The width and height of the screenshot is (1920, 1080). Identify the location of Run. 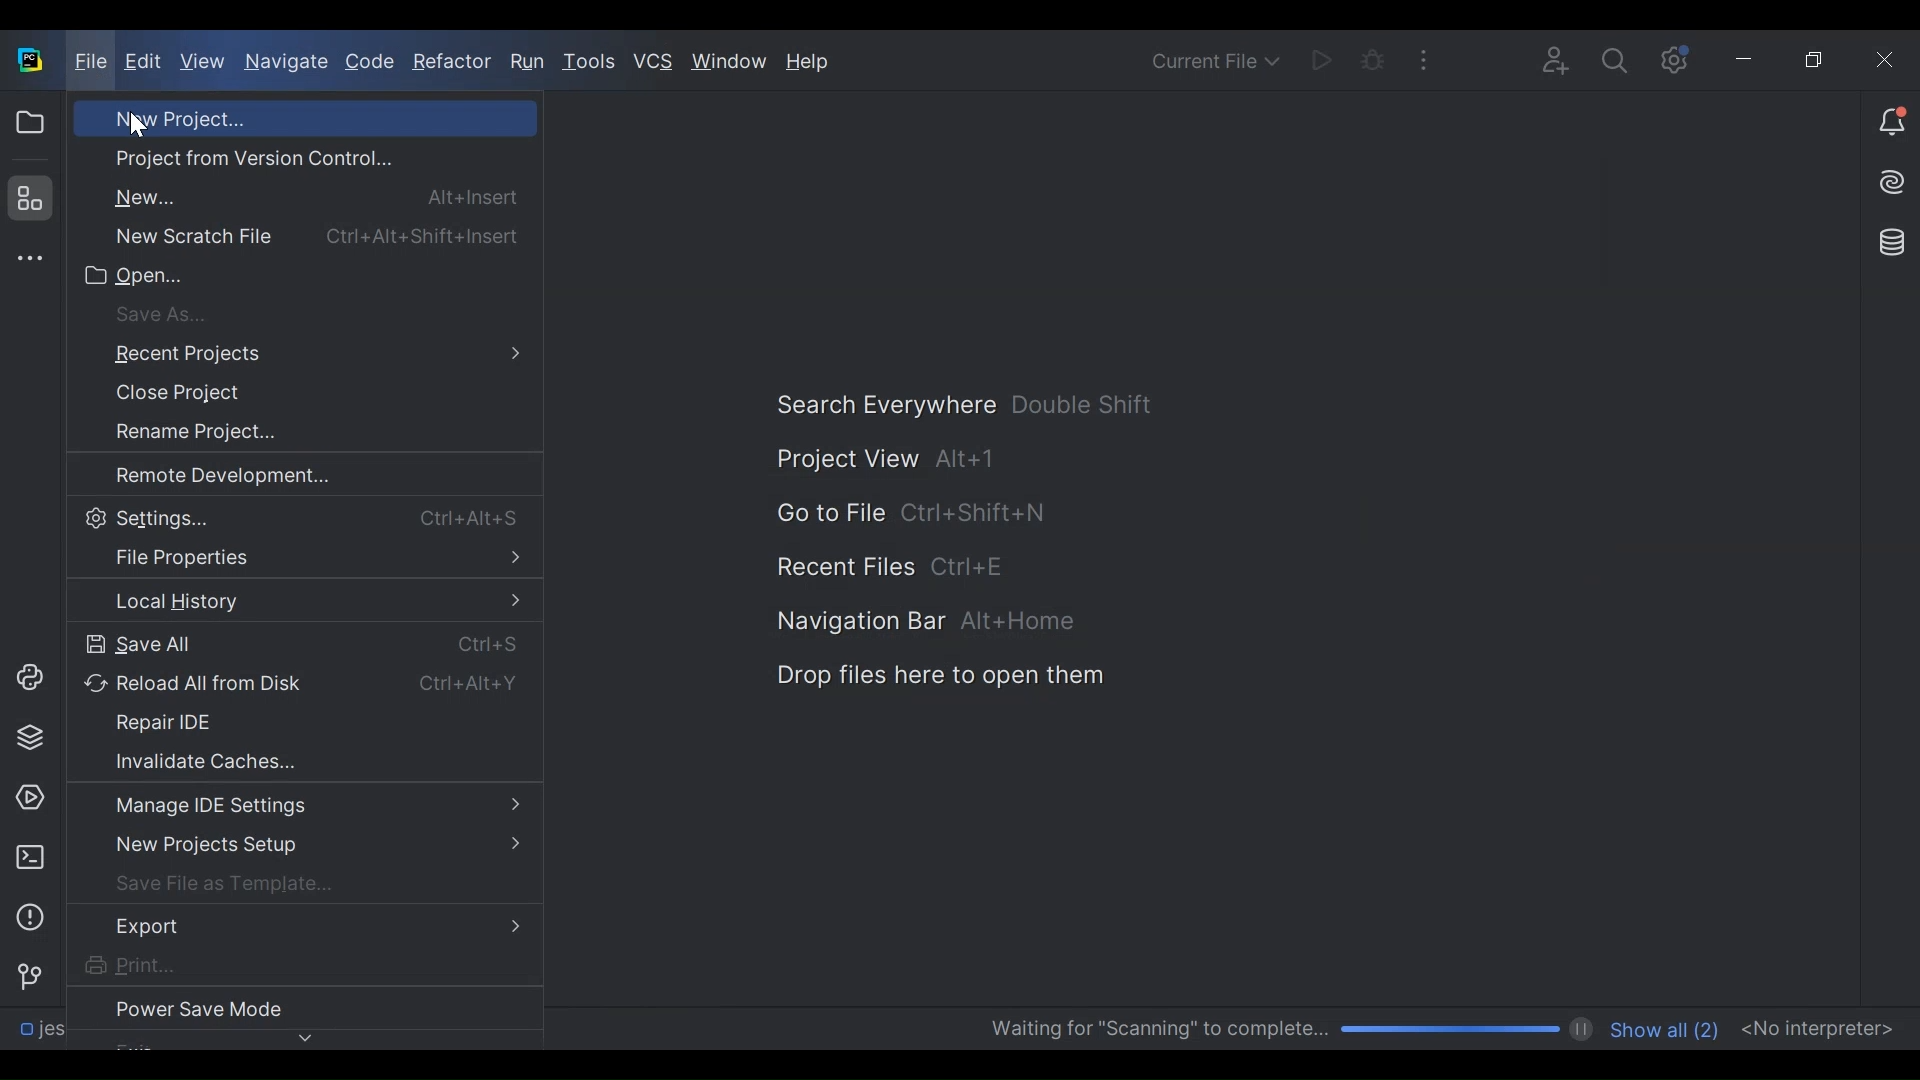
(527, 62).